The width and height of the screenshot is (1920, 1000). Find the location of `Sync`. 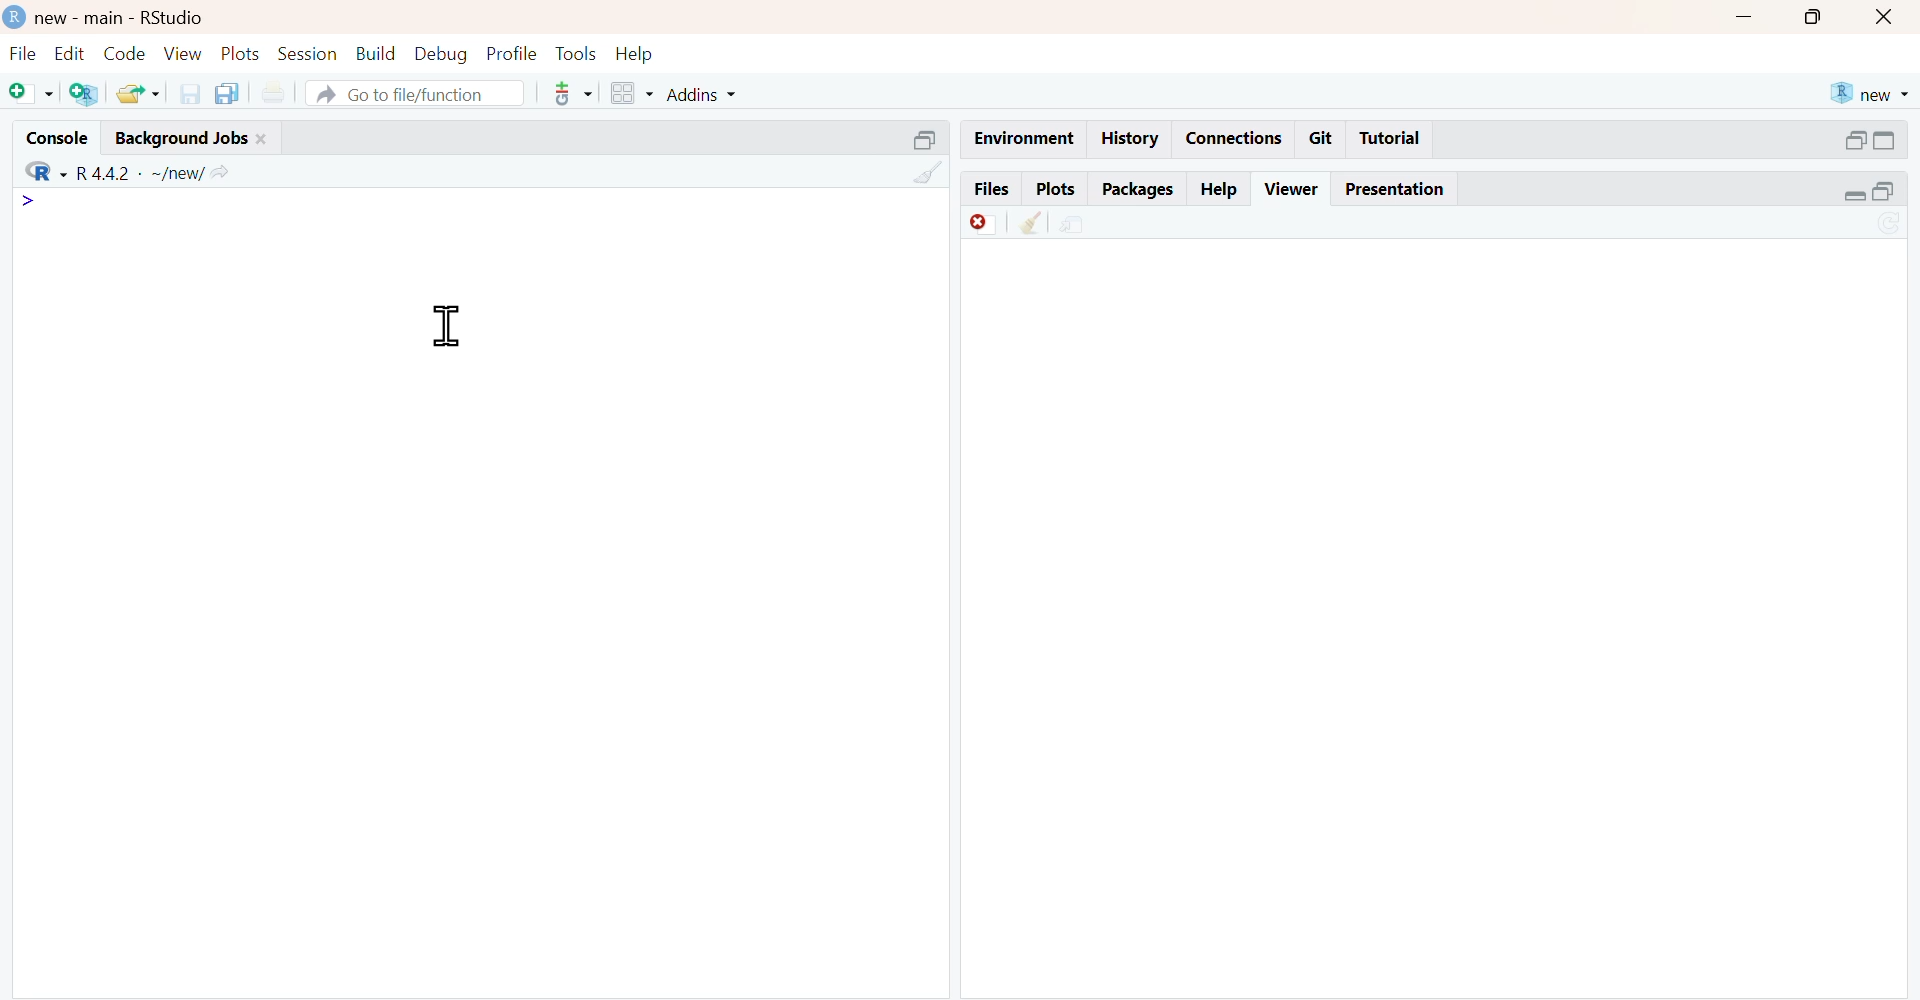

Sync is located at coordinates (1890, 222).